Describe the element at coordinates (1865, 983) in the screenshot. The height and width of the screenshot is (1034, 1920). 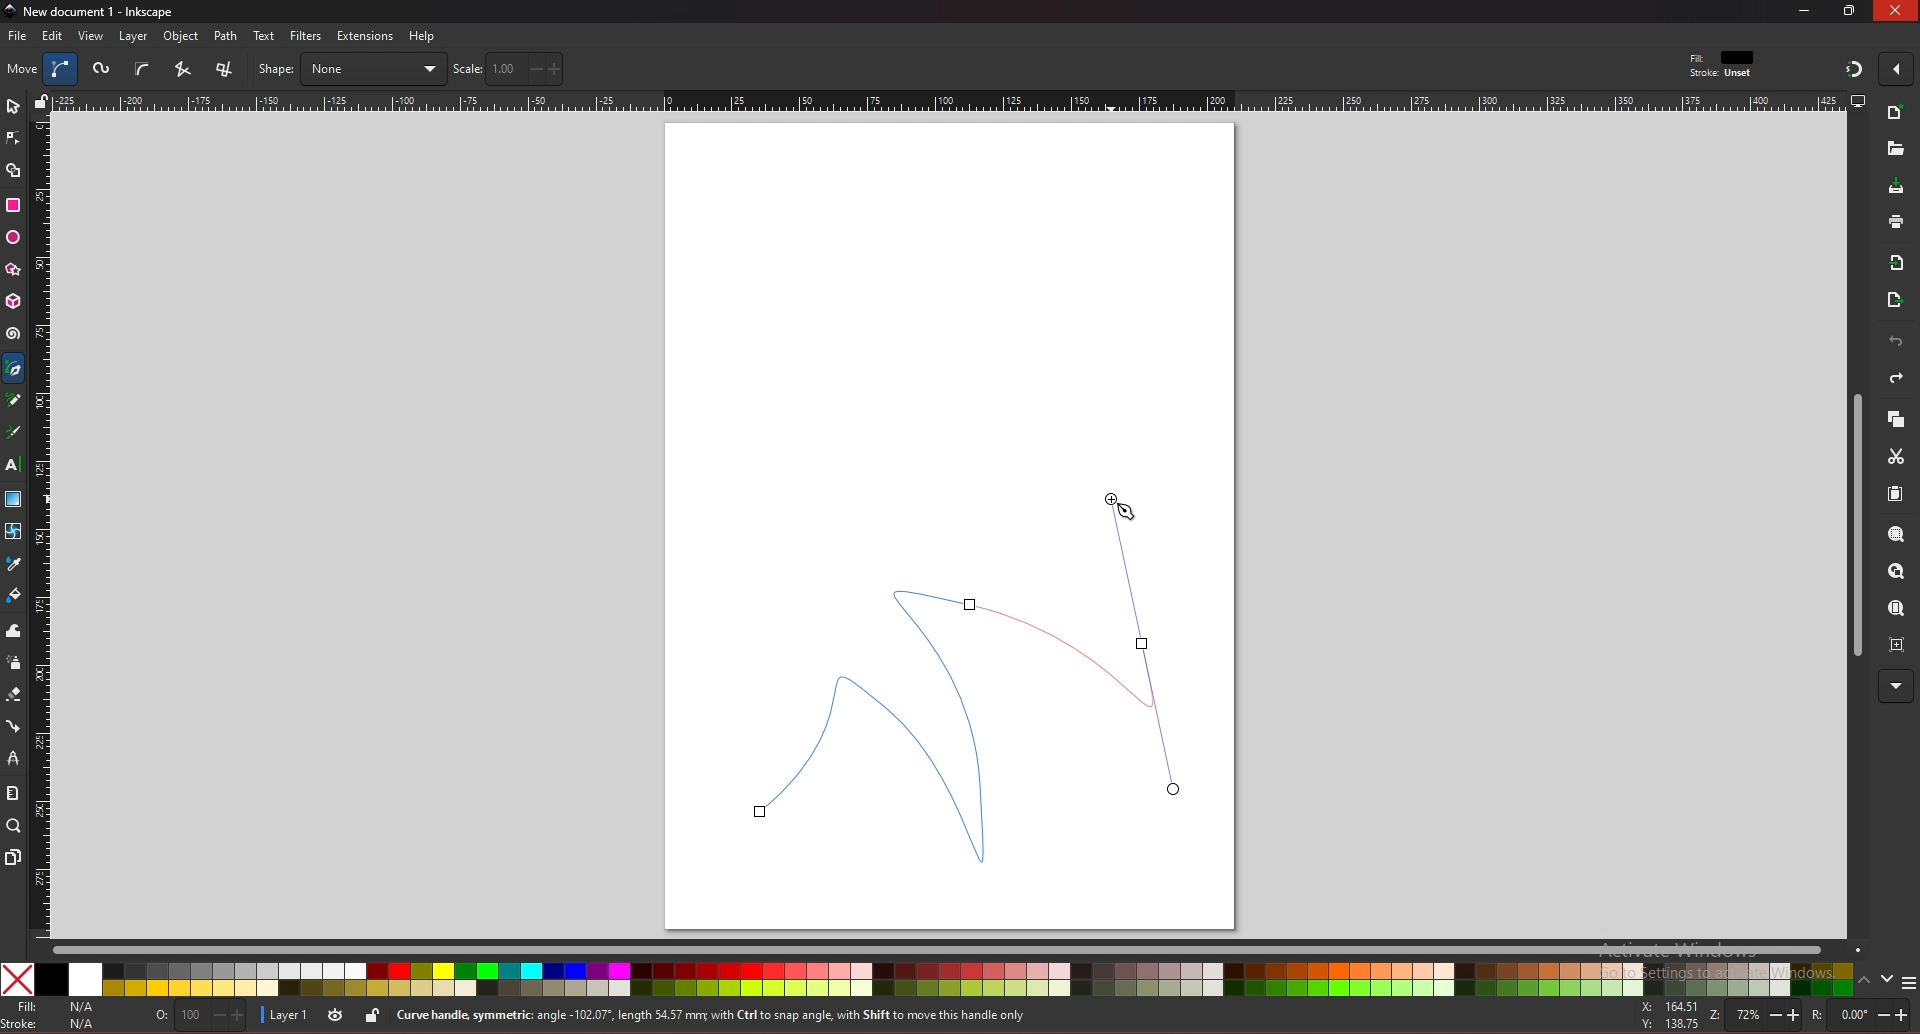
I see `up` at that location.